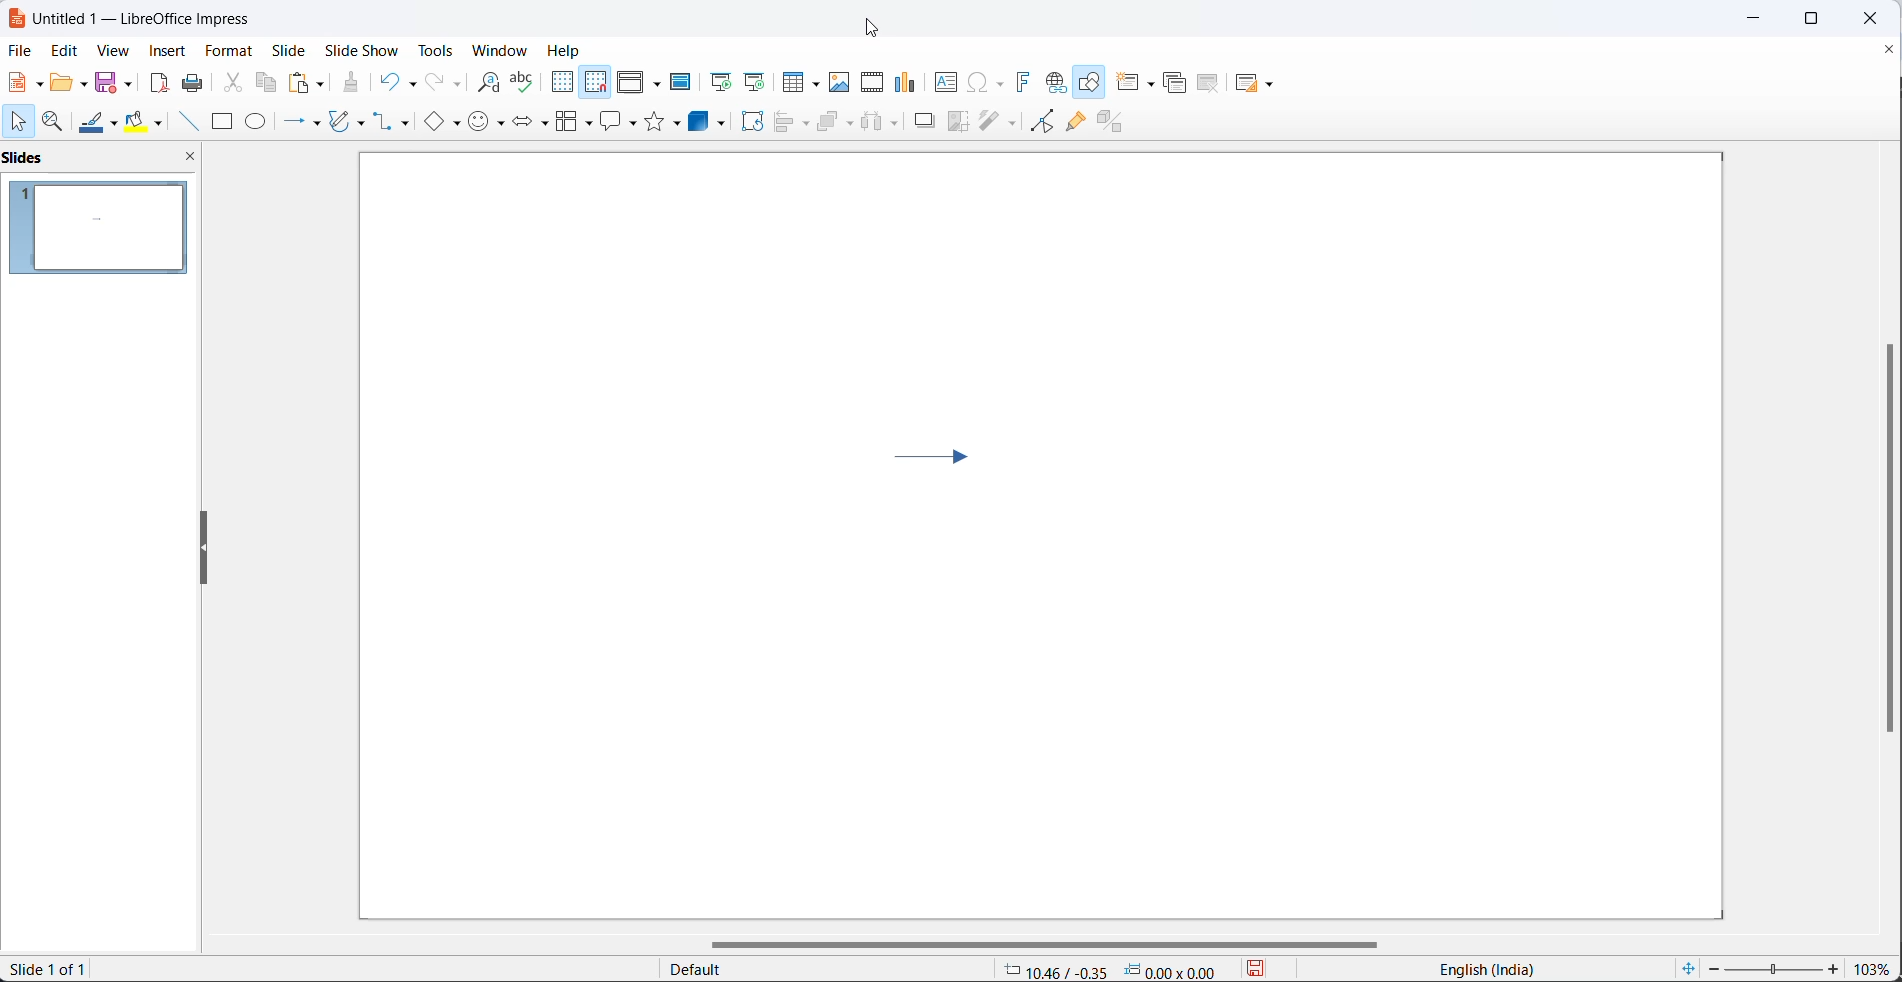  I want to click on start from first slide, so click(716, 81).